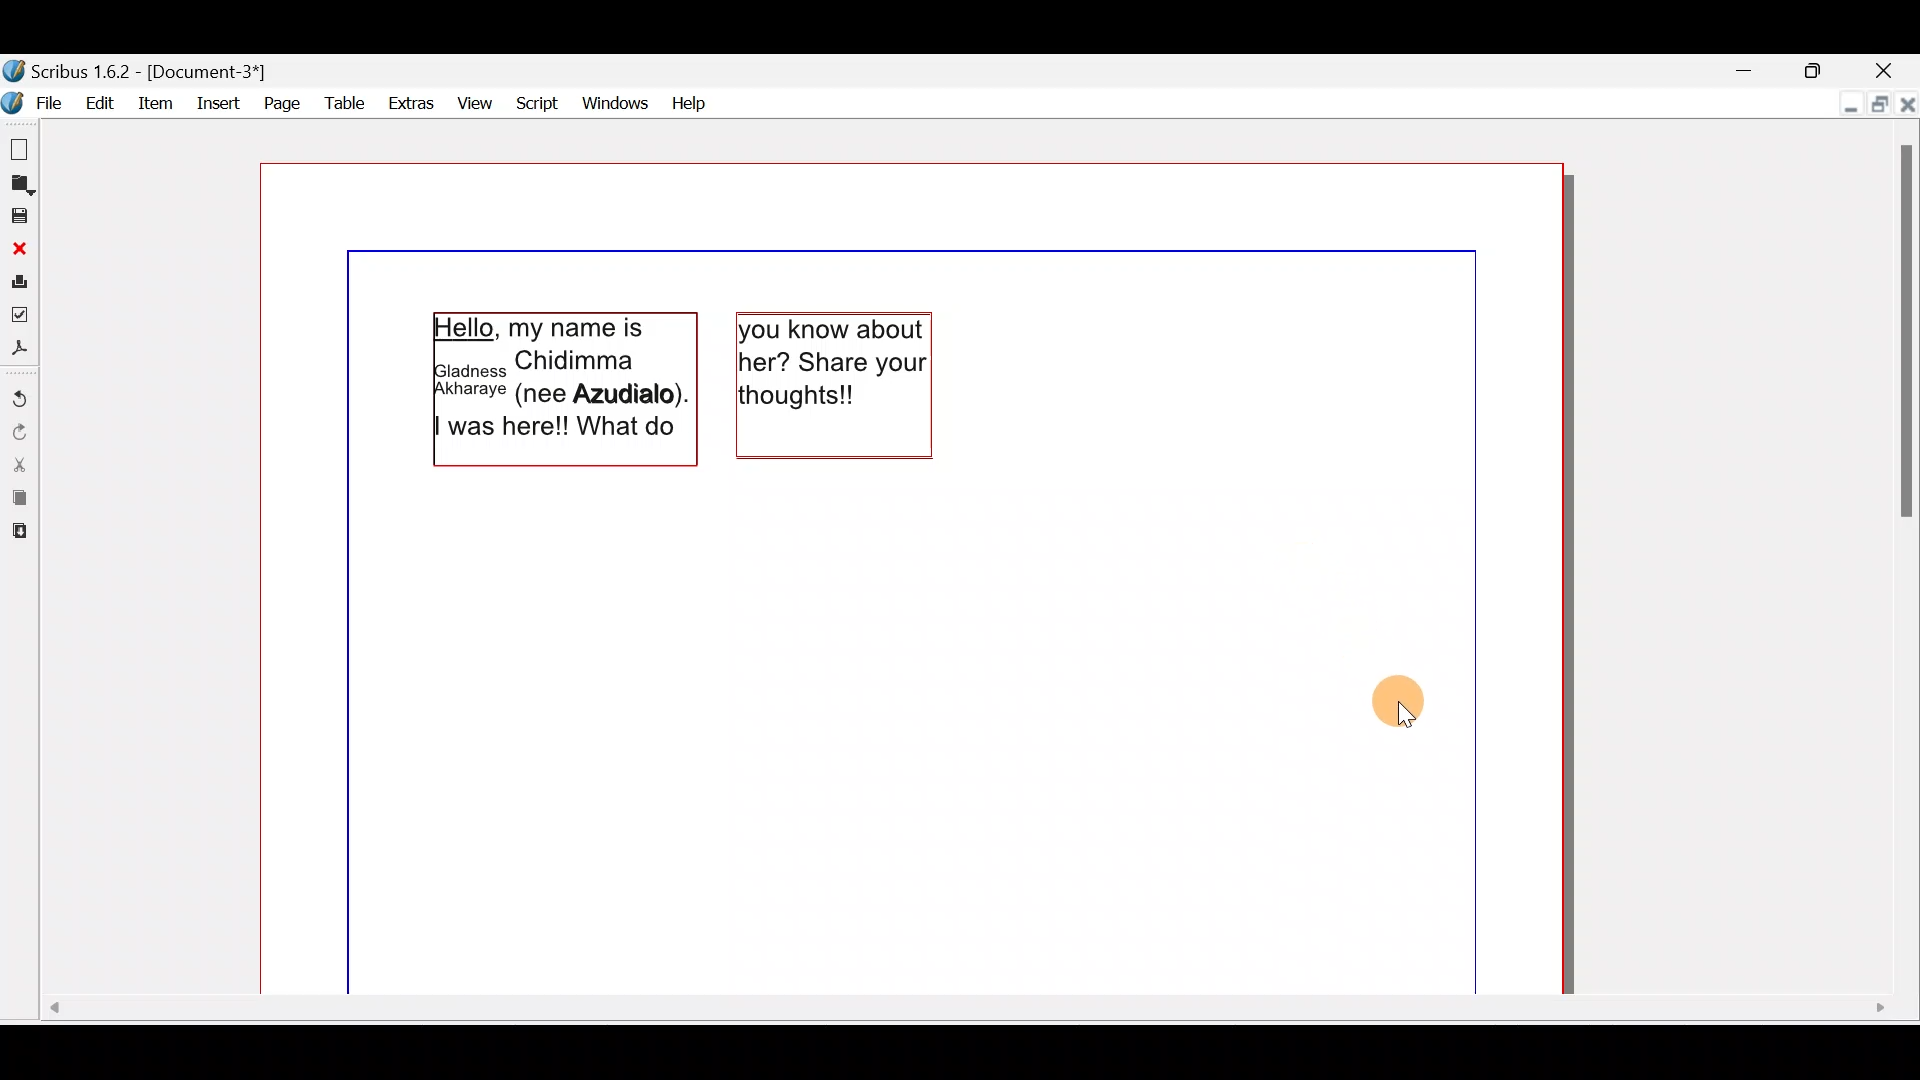 This screenshot has width=1920, height=1080. I want to click on Scroll bar, so click(963, 1017).